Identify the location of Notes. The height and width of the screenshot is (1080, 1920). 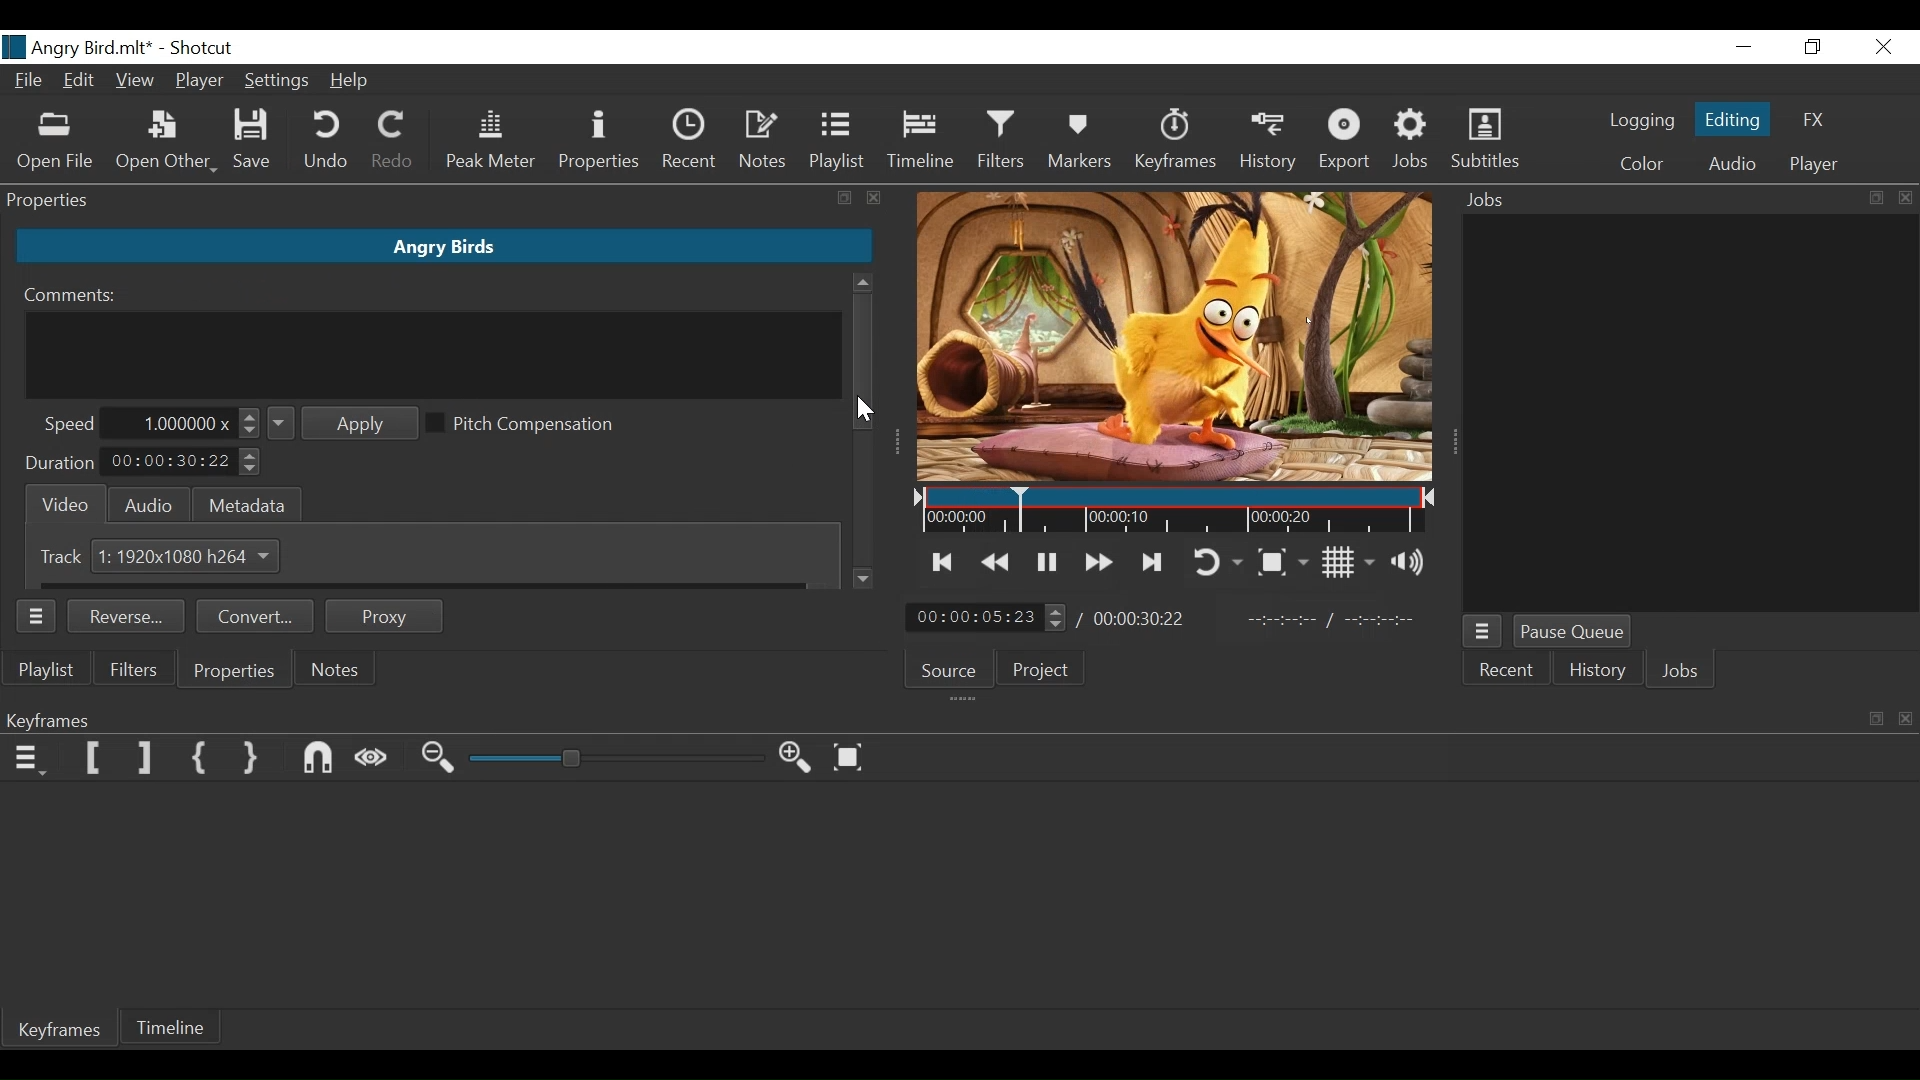
(331, 669).